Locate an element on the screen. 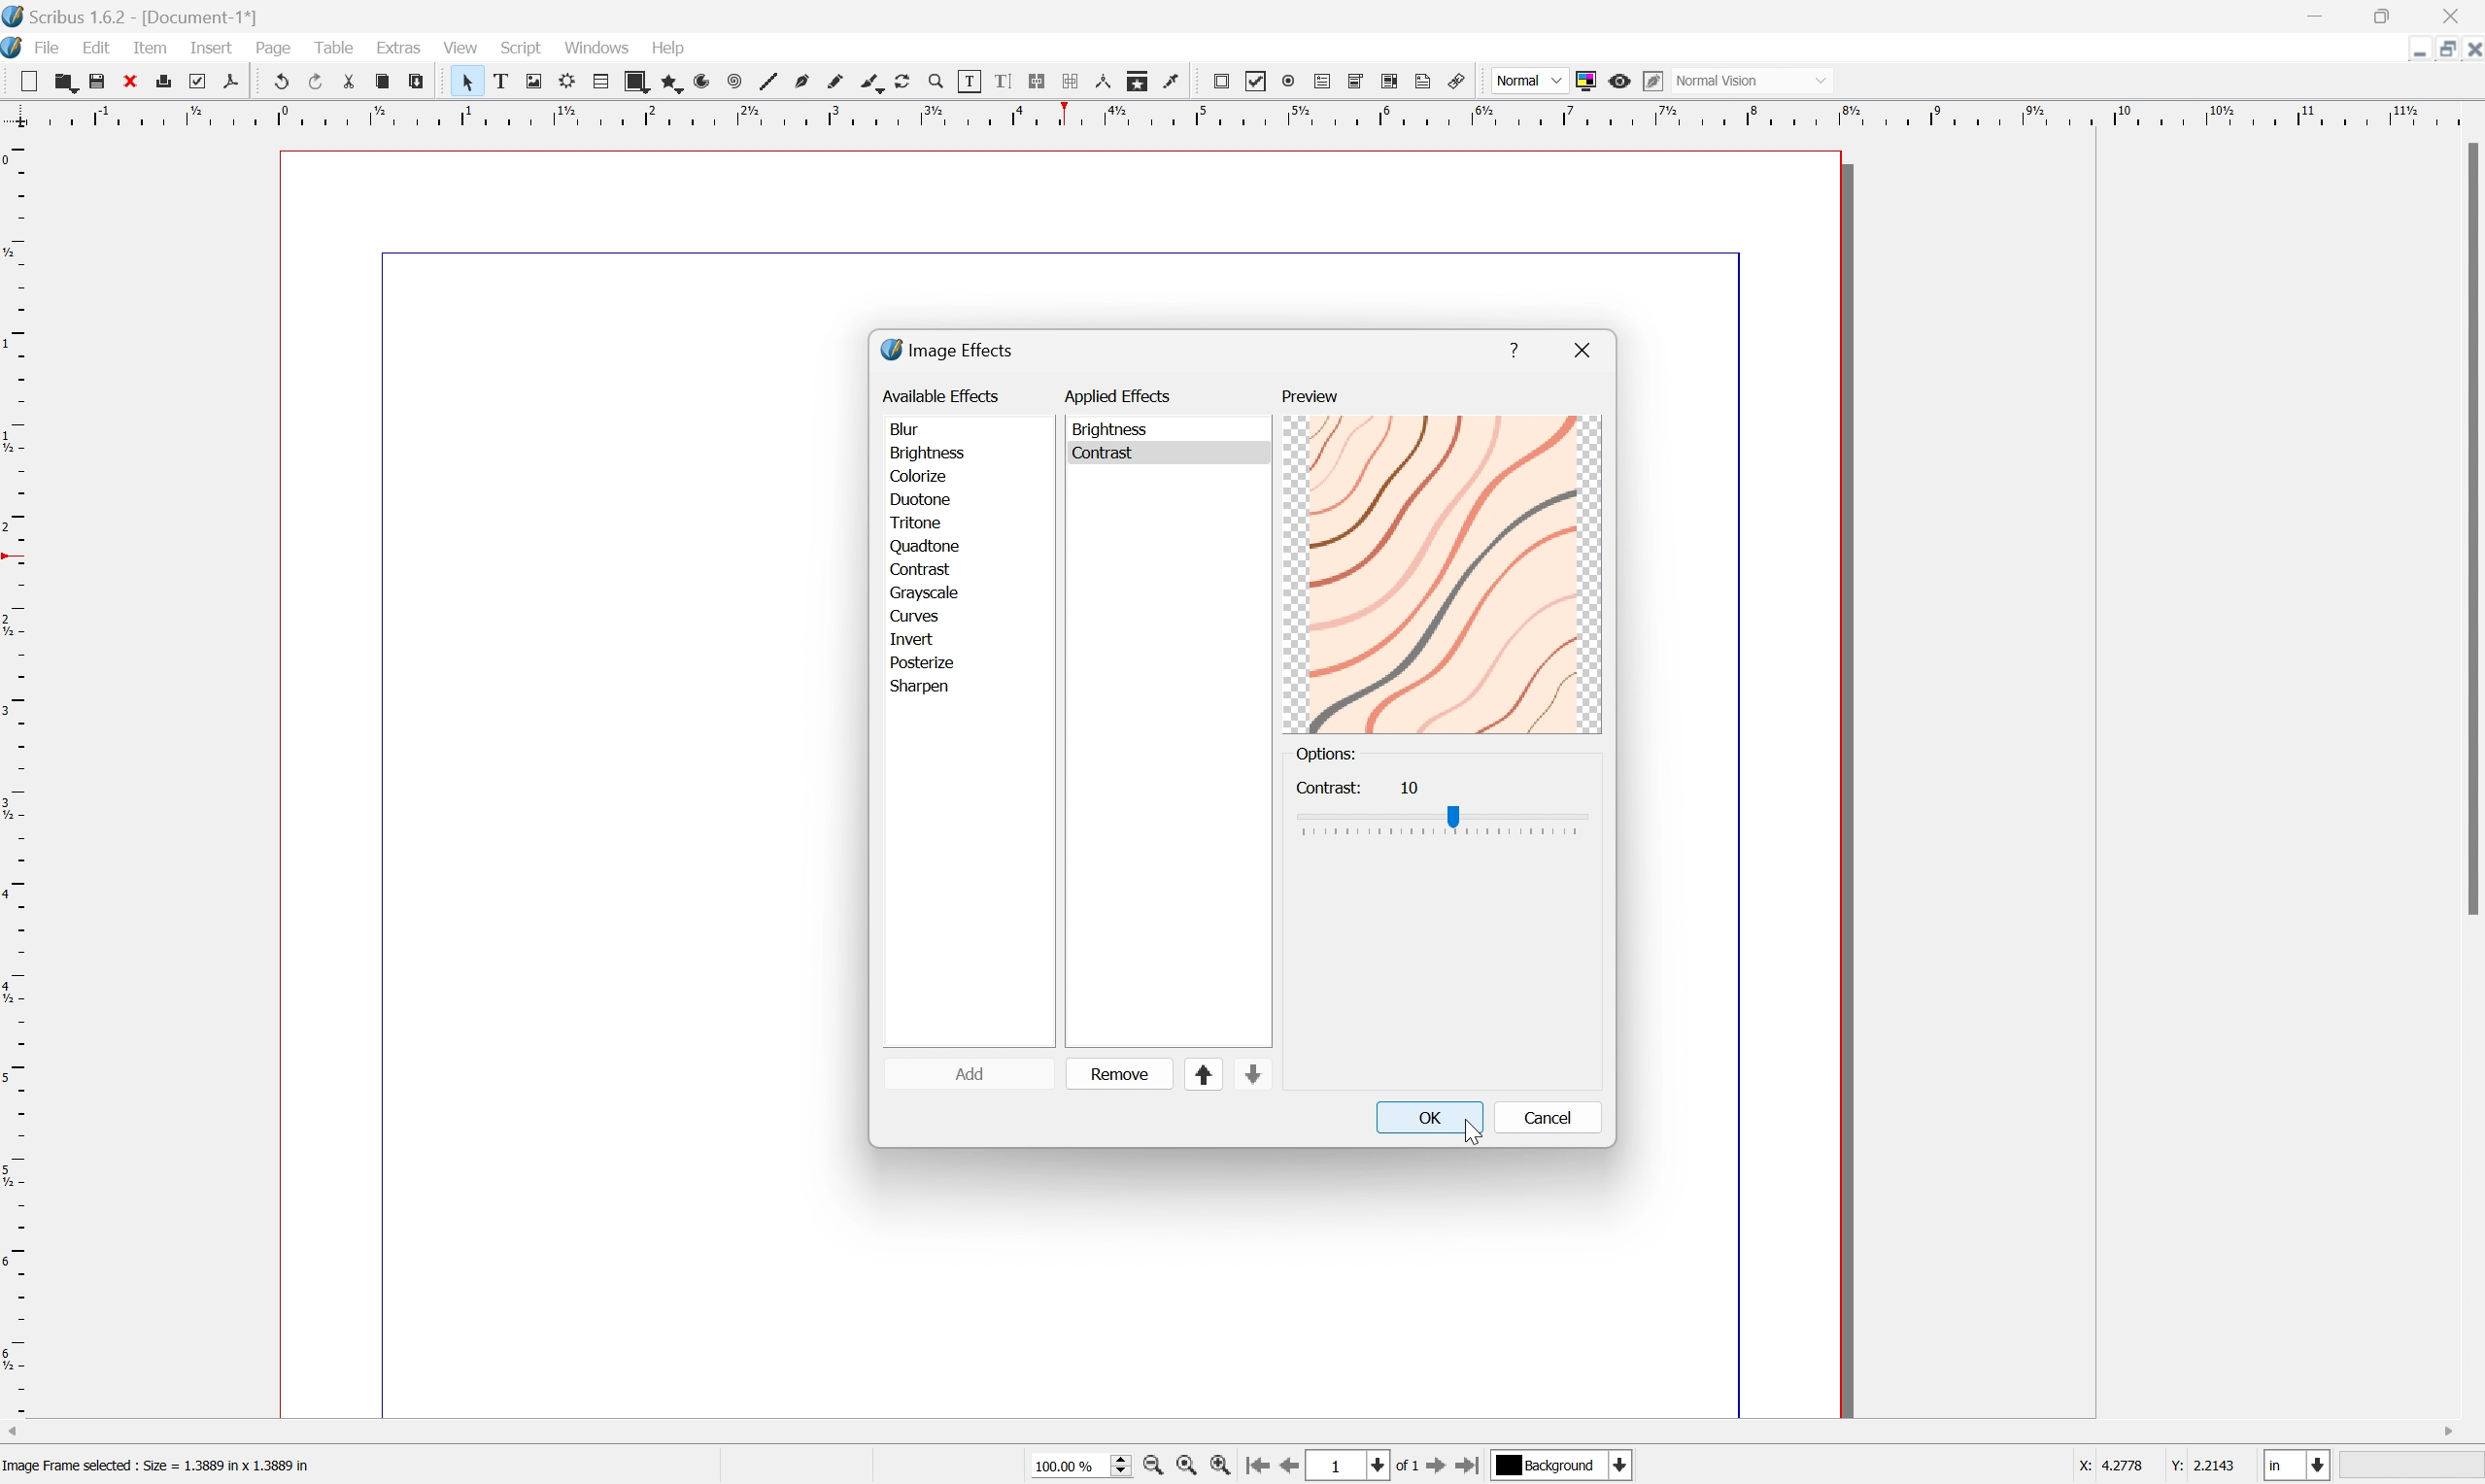 This screenshot has width=2485, height=1484. Edit in preview mode is located at coordinates (1654, 81).